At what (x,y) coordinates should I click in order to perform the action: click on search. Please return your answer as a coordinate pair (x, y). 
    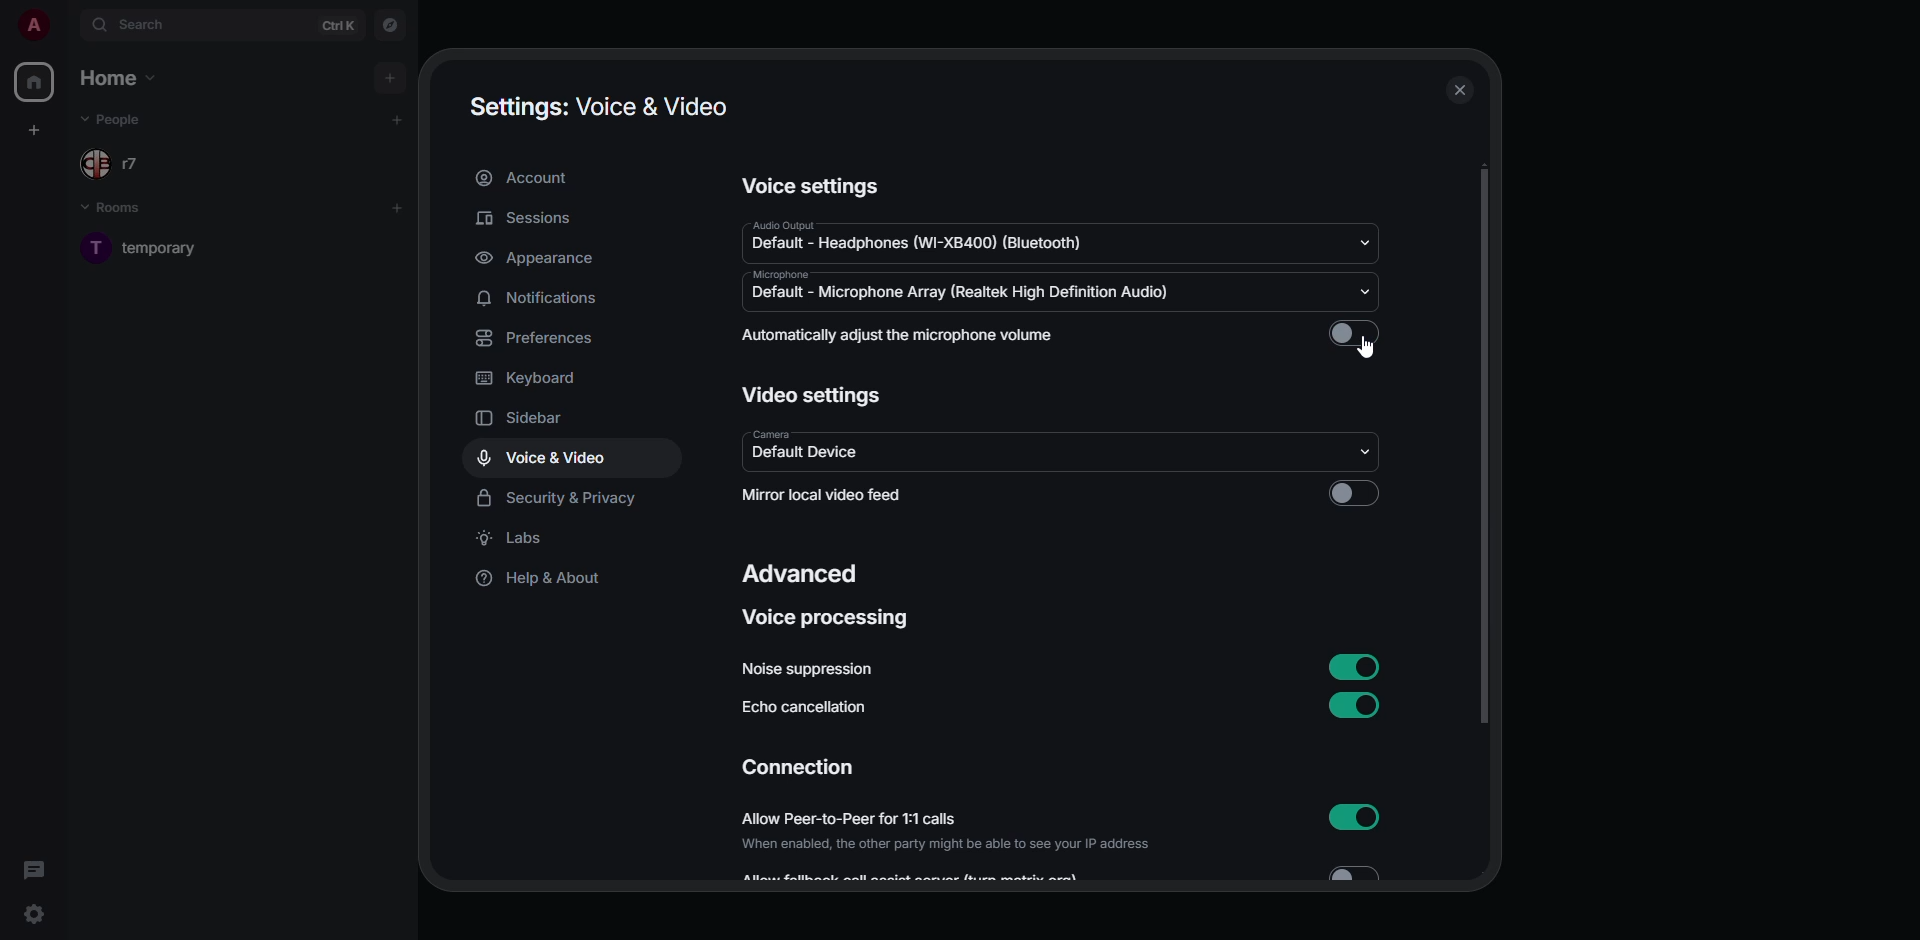
    Looking at the image, I should click on (145, 23).